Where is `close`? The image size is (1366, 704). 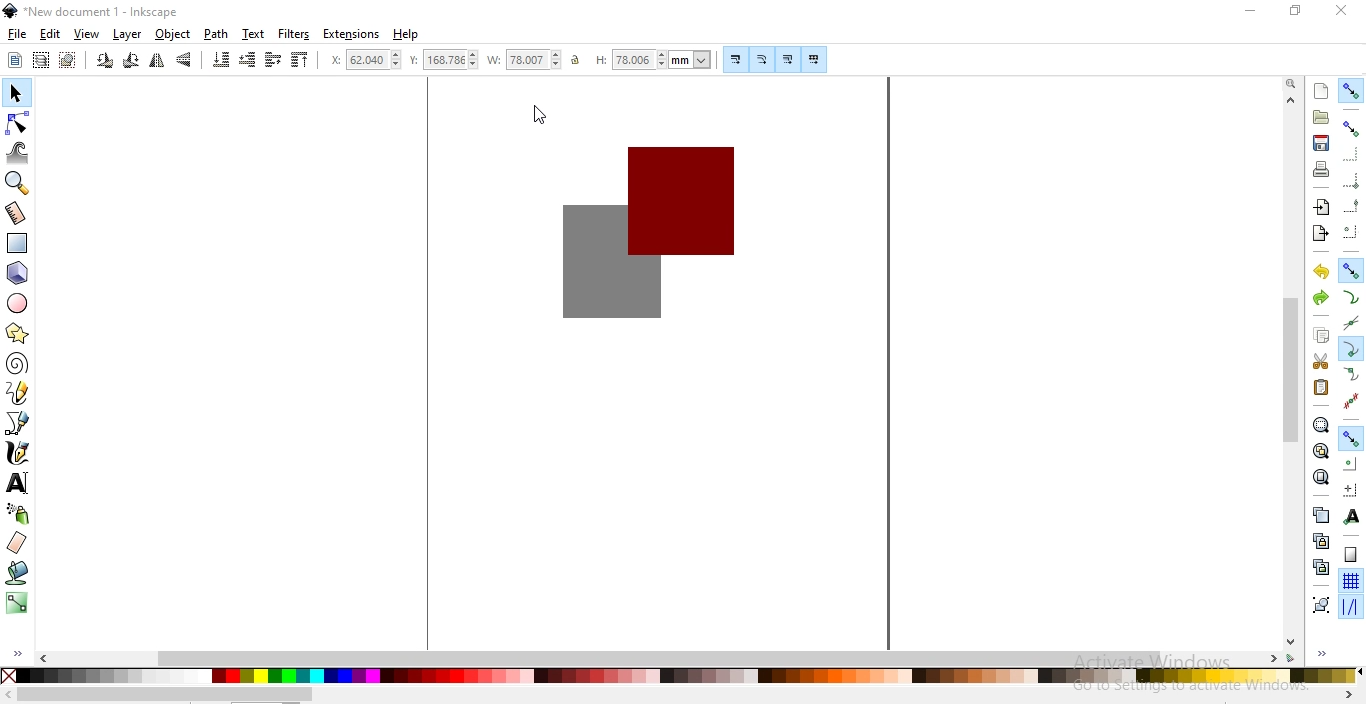 close is located at coordinates (1342, 10).